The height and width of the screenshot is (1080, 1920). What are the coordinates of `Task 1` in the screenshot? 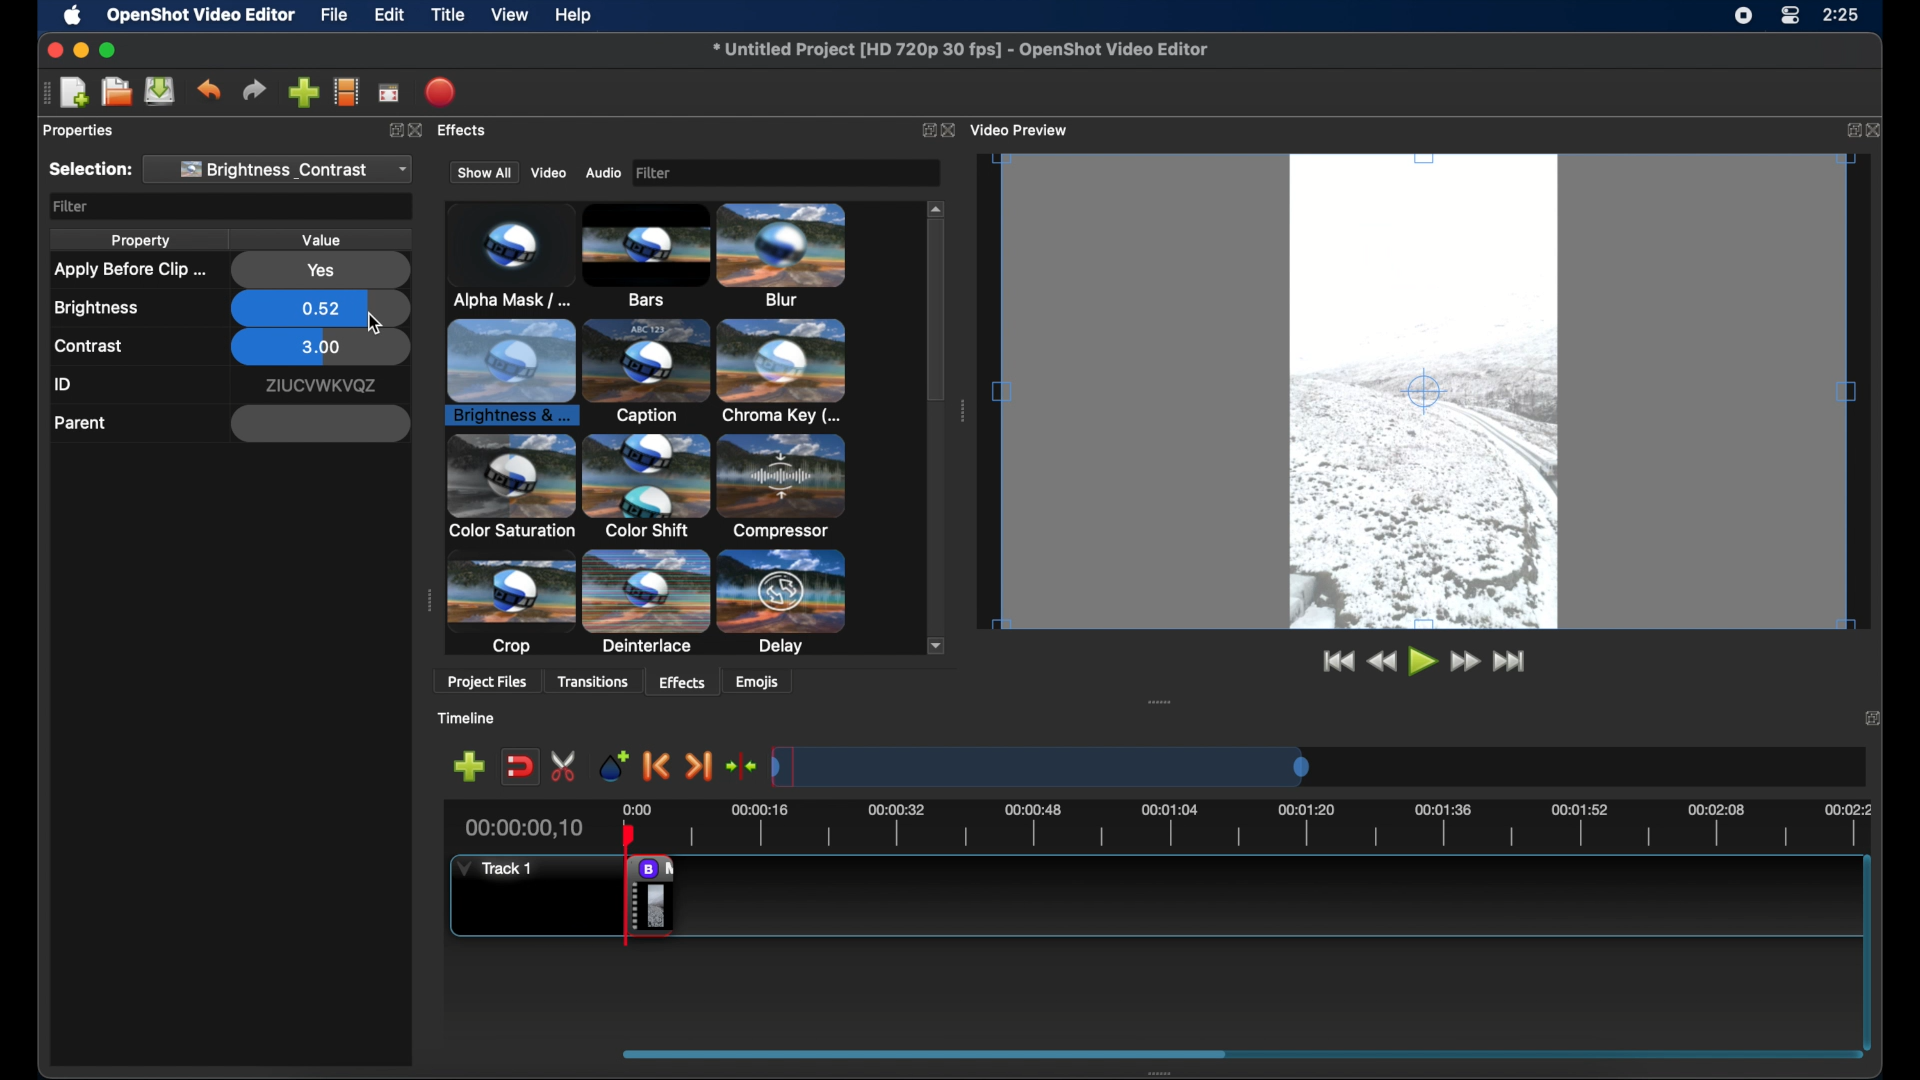 It's located at (502, 870).